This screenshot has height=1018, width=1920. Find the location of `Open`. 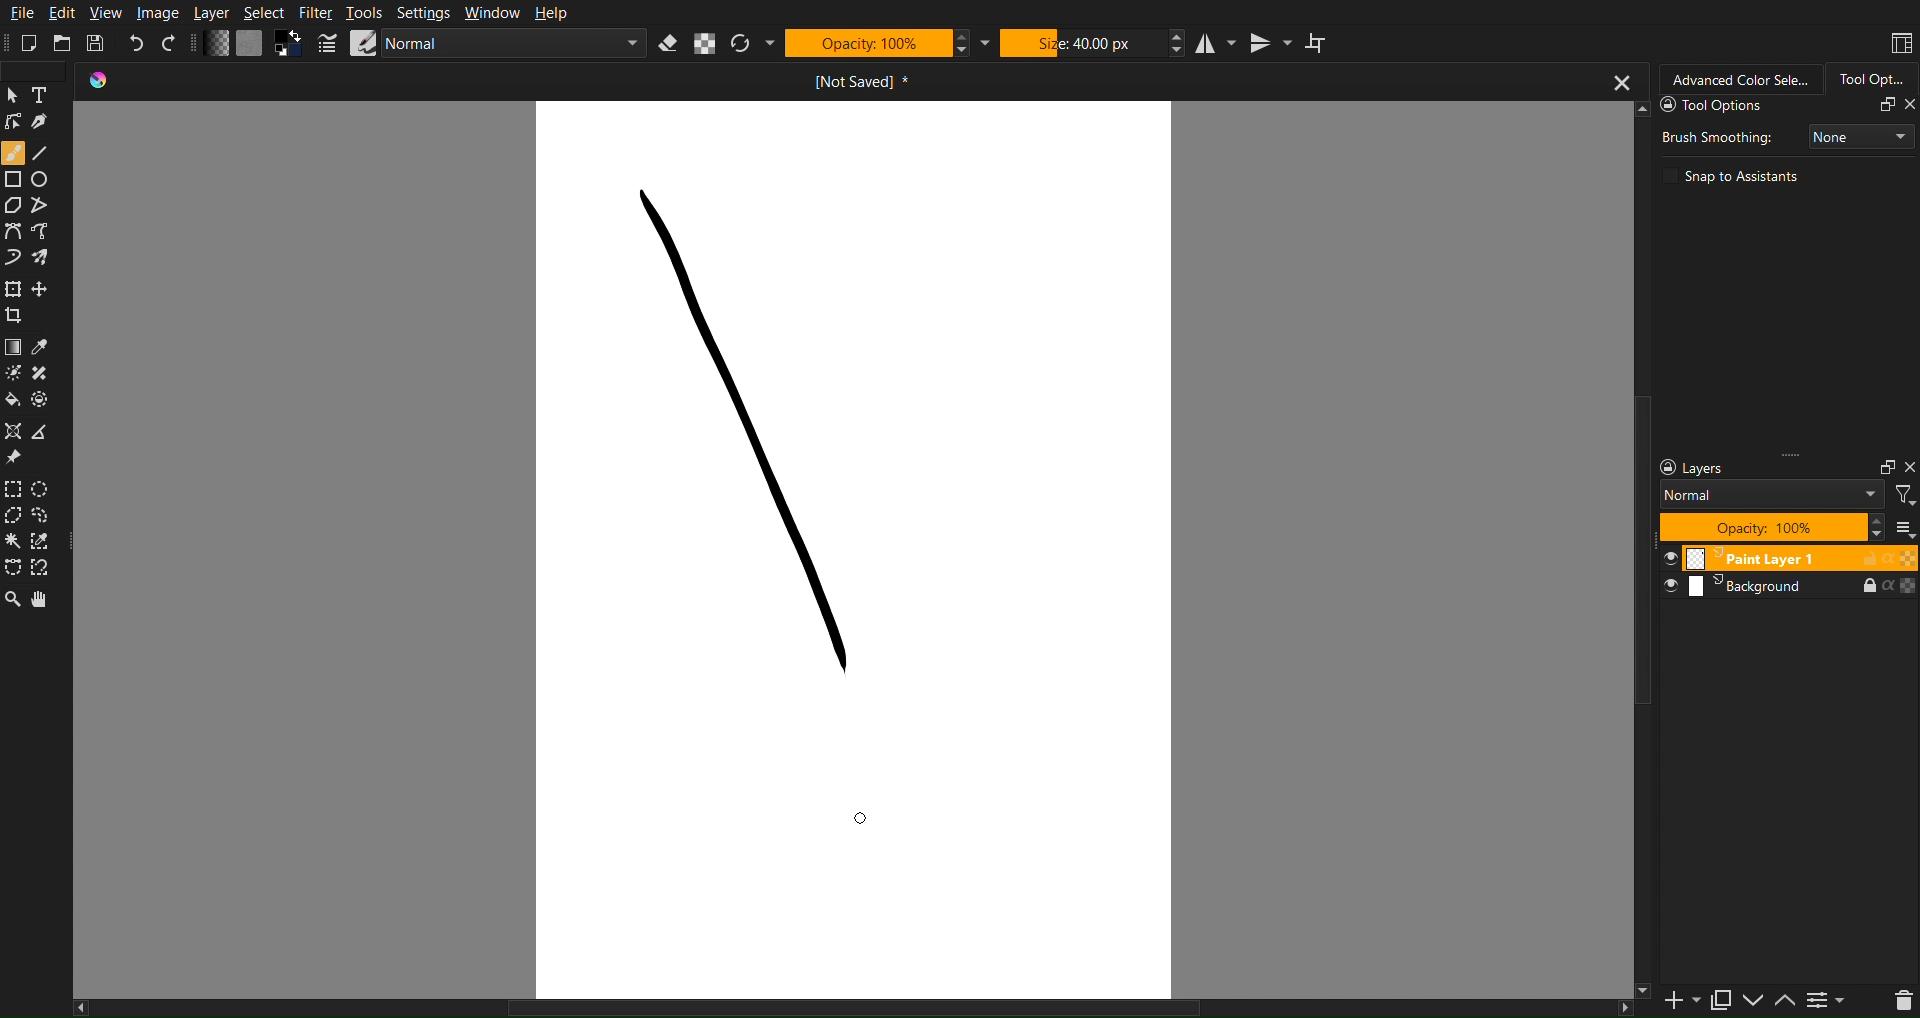

Open is located at coordinates (63, 42).